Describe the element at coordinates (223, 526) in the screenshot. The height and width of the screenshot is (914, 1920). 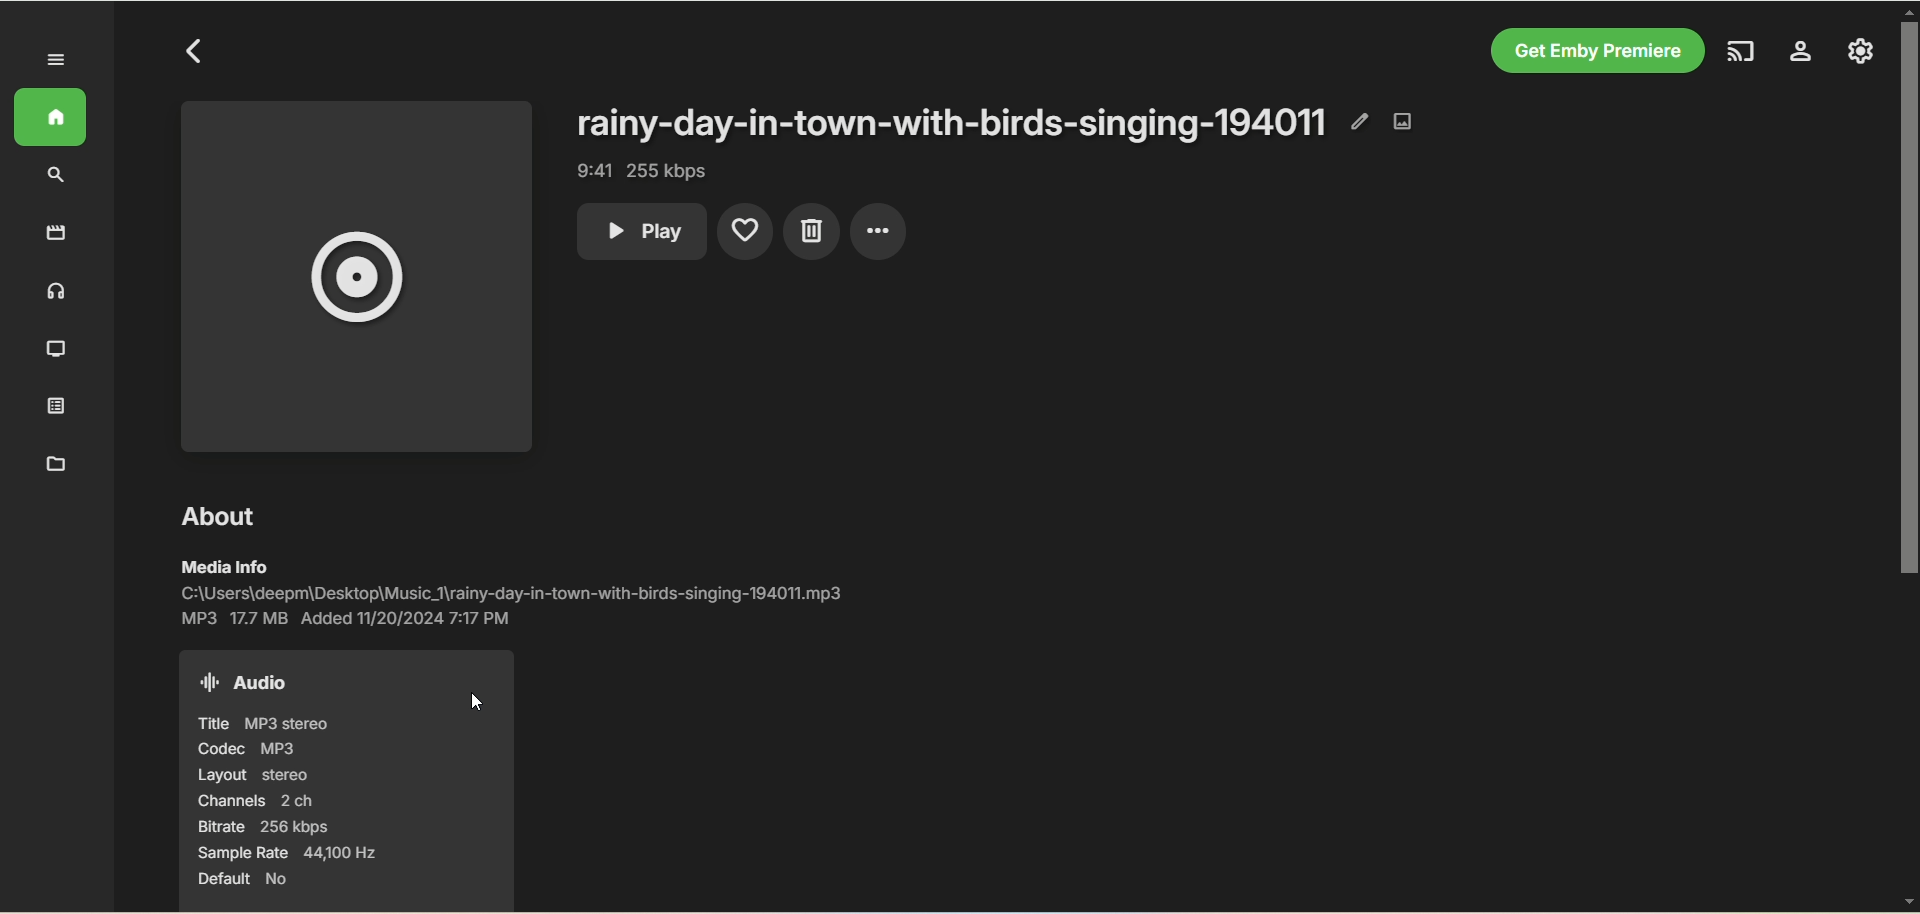
I see `about` at that location.